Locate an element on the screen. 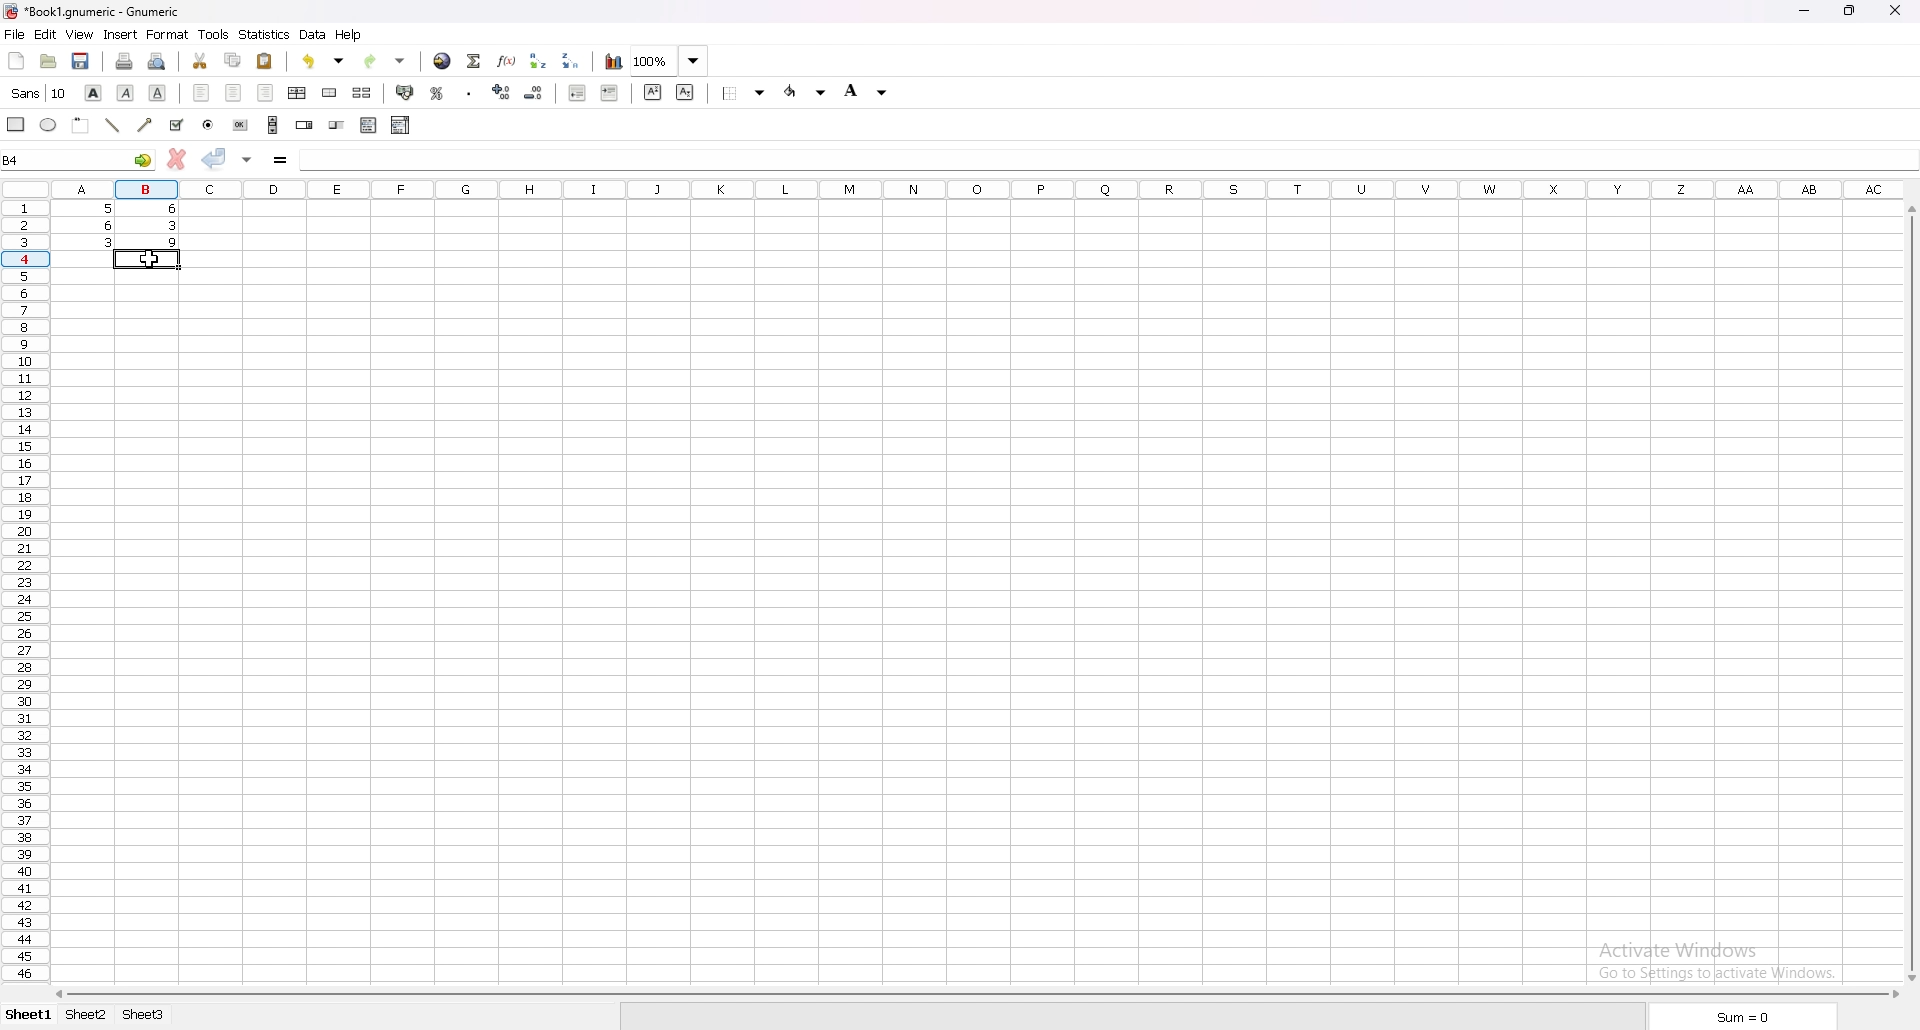 The width and height of the screenshot is (1920, 1030). new is located at coordinates (17, 60).